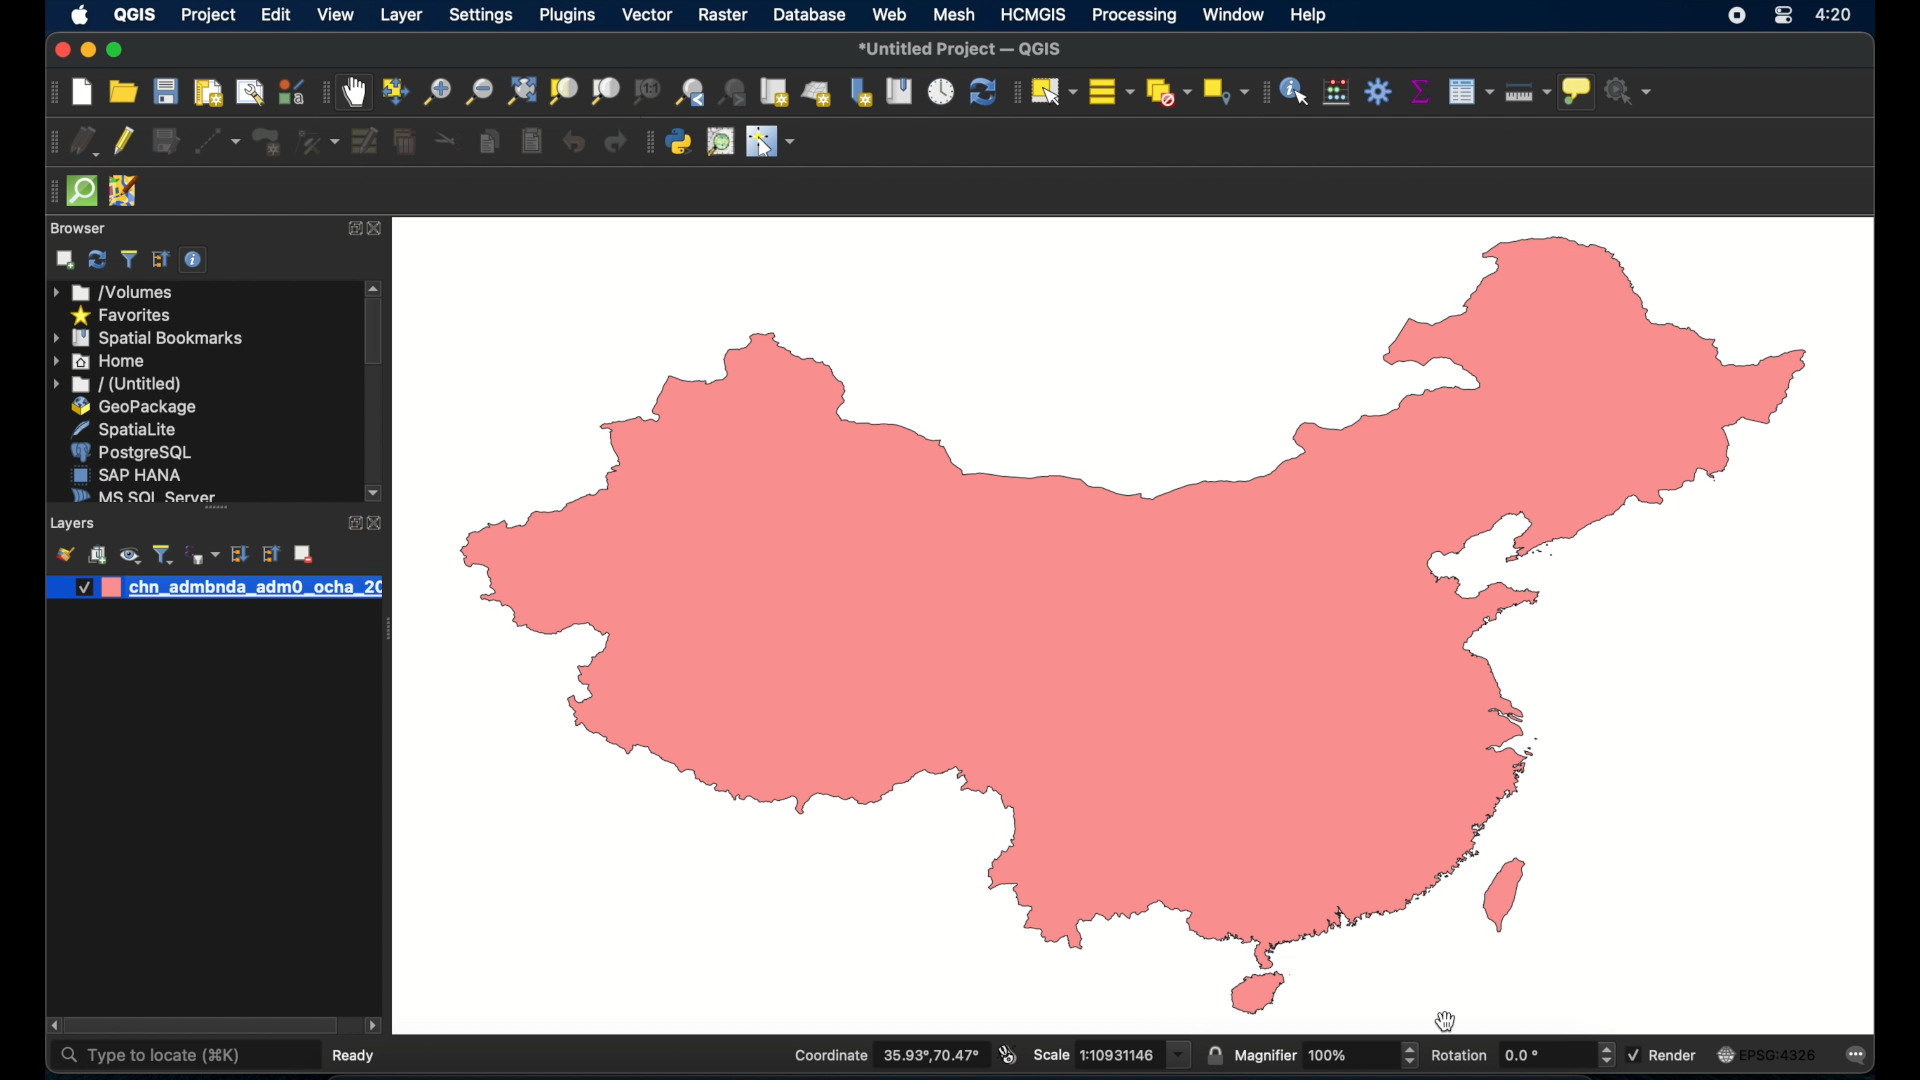 Image resolution: width=1920 pixels, height=1080 pixels. I want to click on close, so click(378, 524).